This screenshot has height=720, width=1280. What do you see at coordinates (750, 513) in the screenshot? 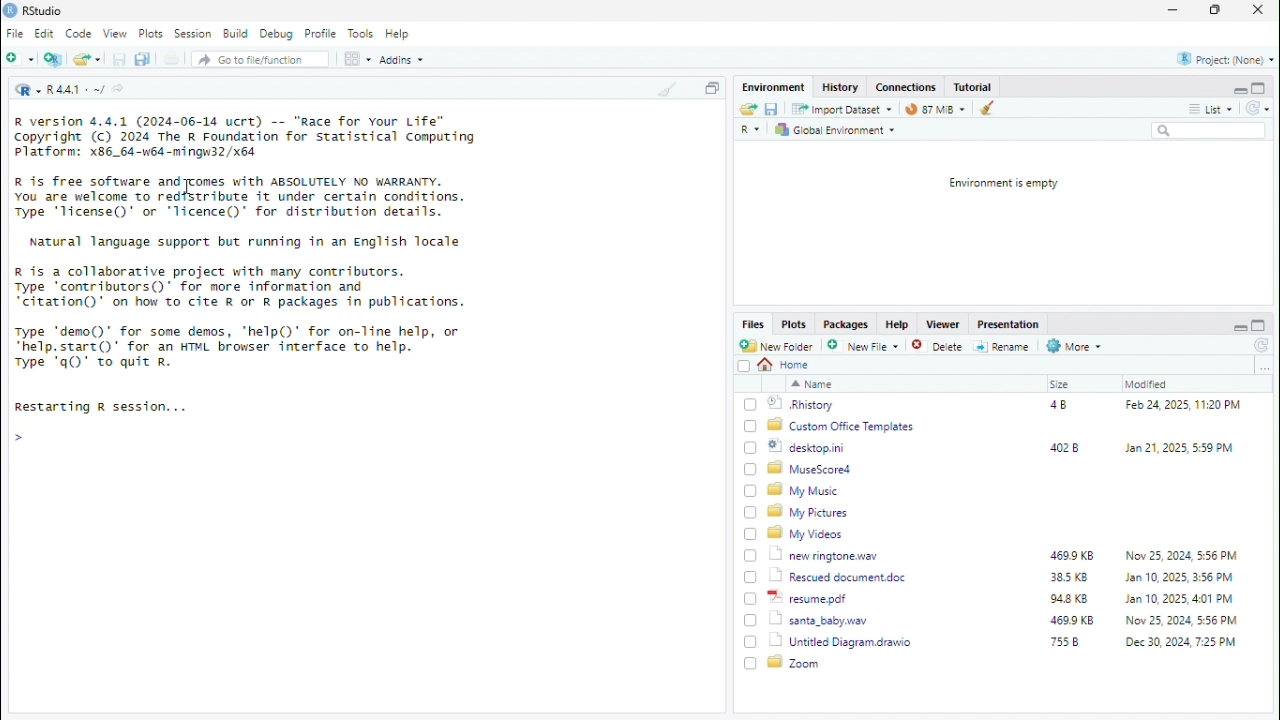
I see `Checkbox` at bounding box center [750, 513].